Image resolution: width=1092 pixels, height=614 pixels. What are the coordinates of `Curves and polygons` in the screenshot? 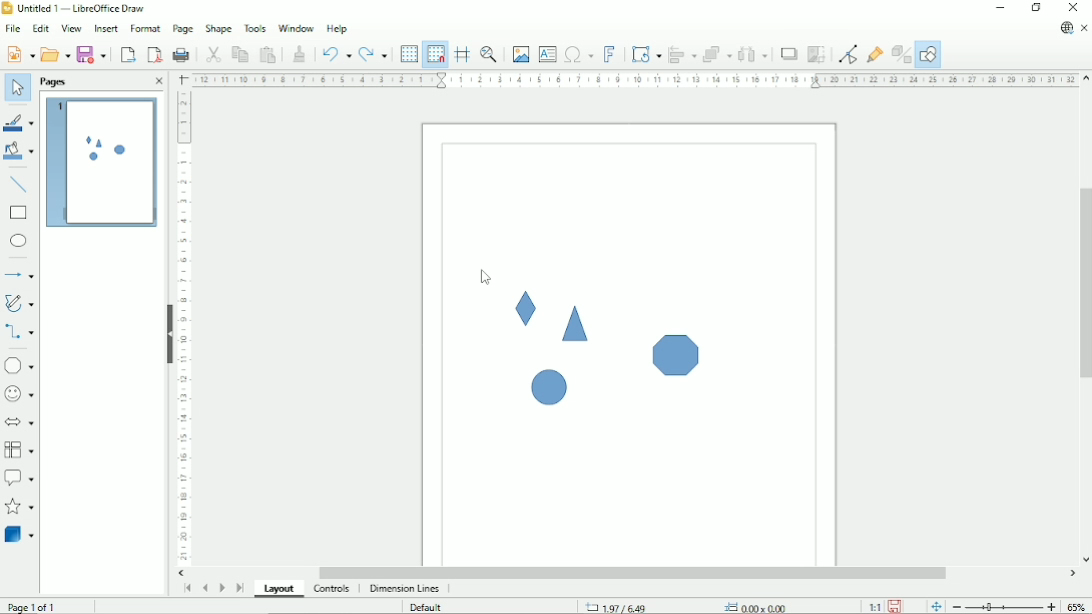 It's located at (20, 303).